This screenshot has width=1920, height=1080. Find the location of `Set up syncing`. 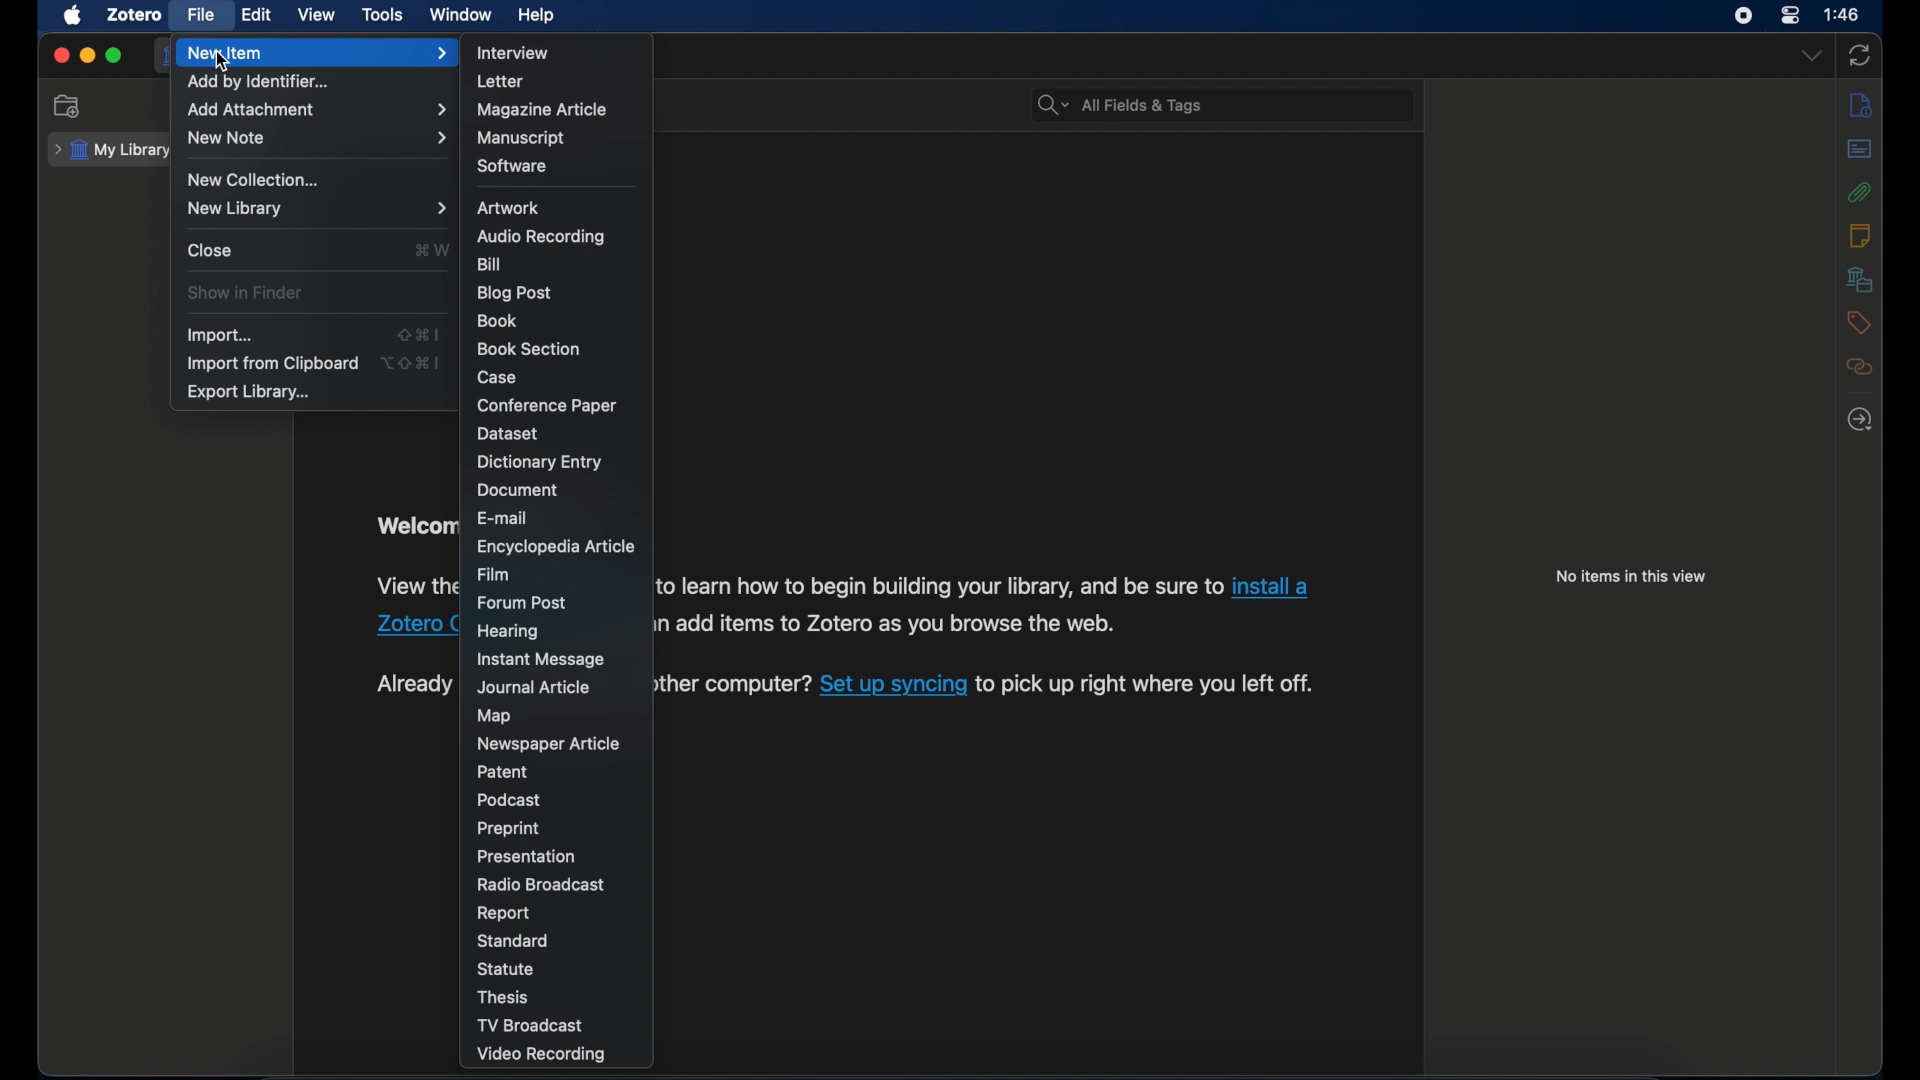

Set up syncing is located at coordinates (892, 686).